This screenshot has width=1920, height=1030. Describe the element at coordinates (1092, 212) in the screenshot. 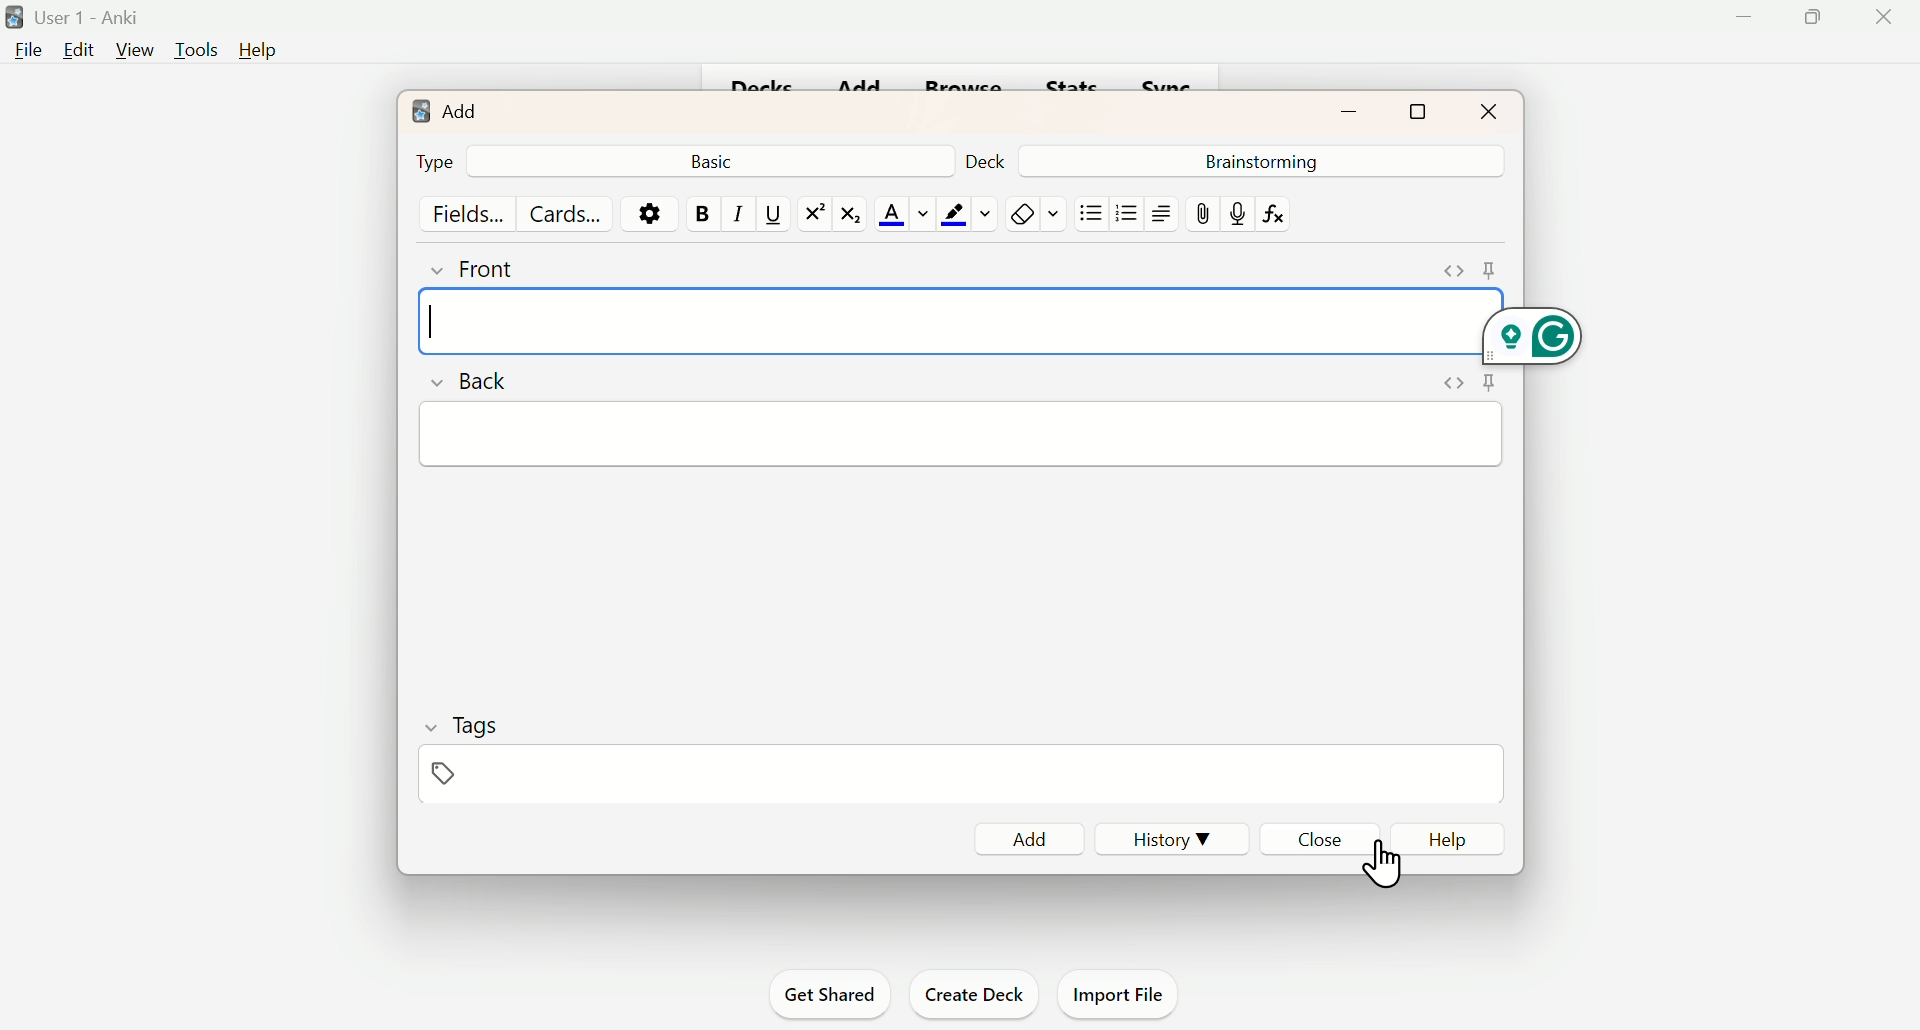

I see `Unorganised list` at that location.